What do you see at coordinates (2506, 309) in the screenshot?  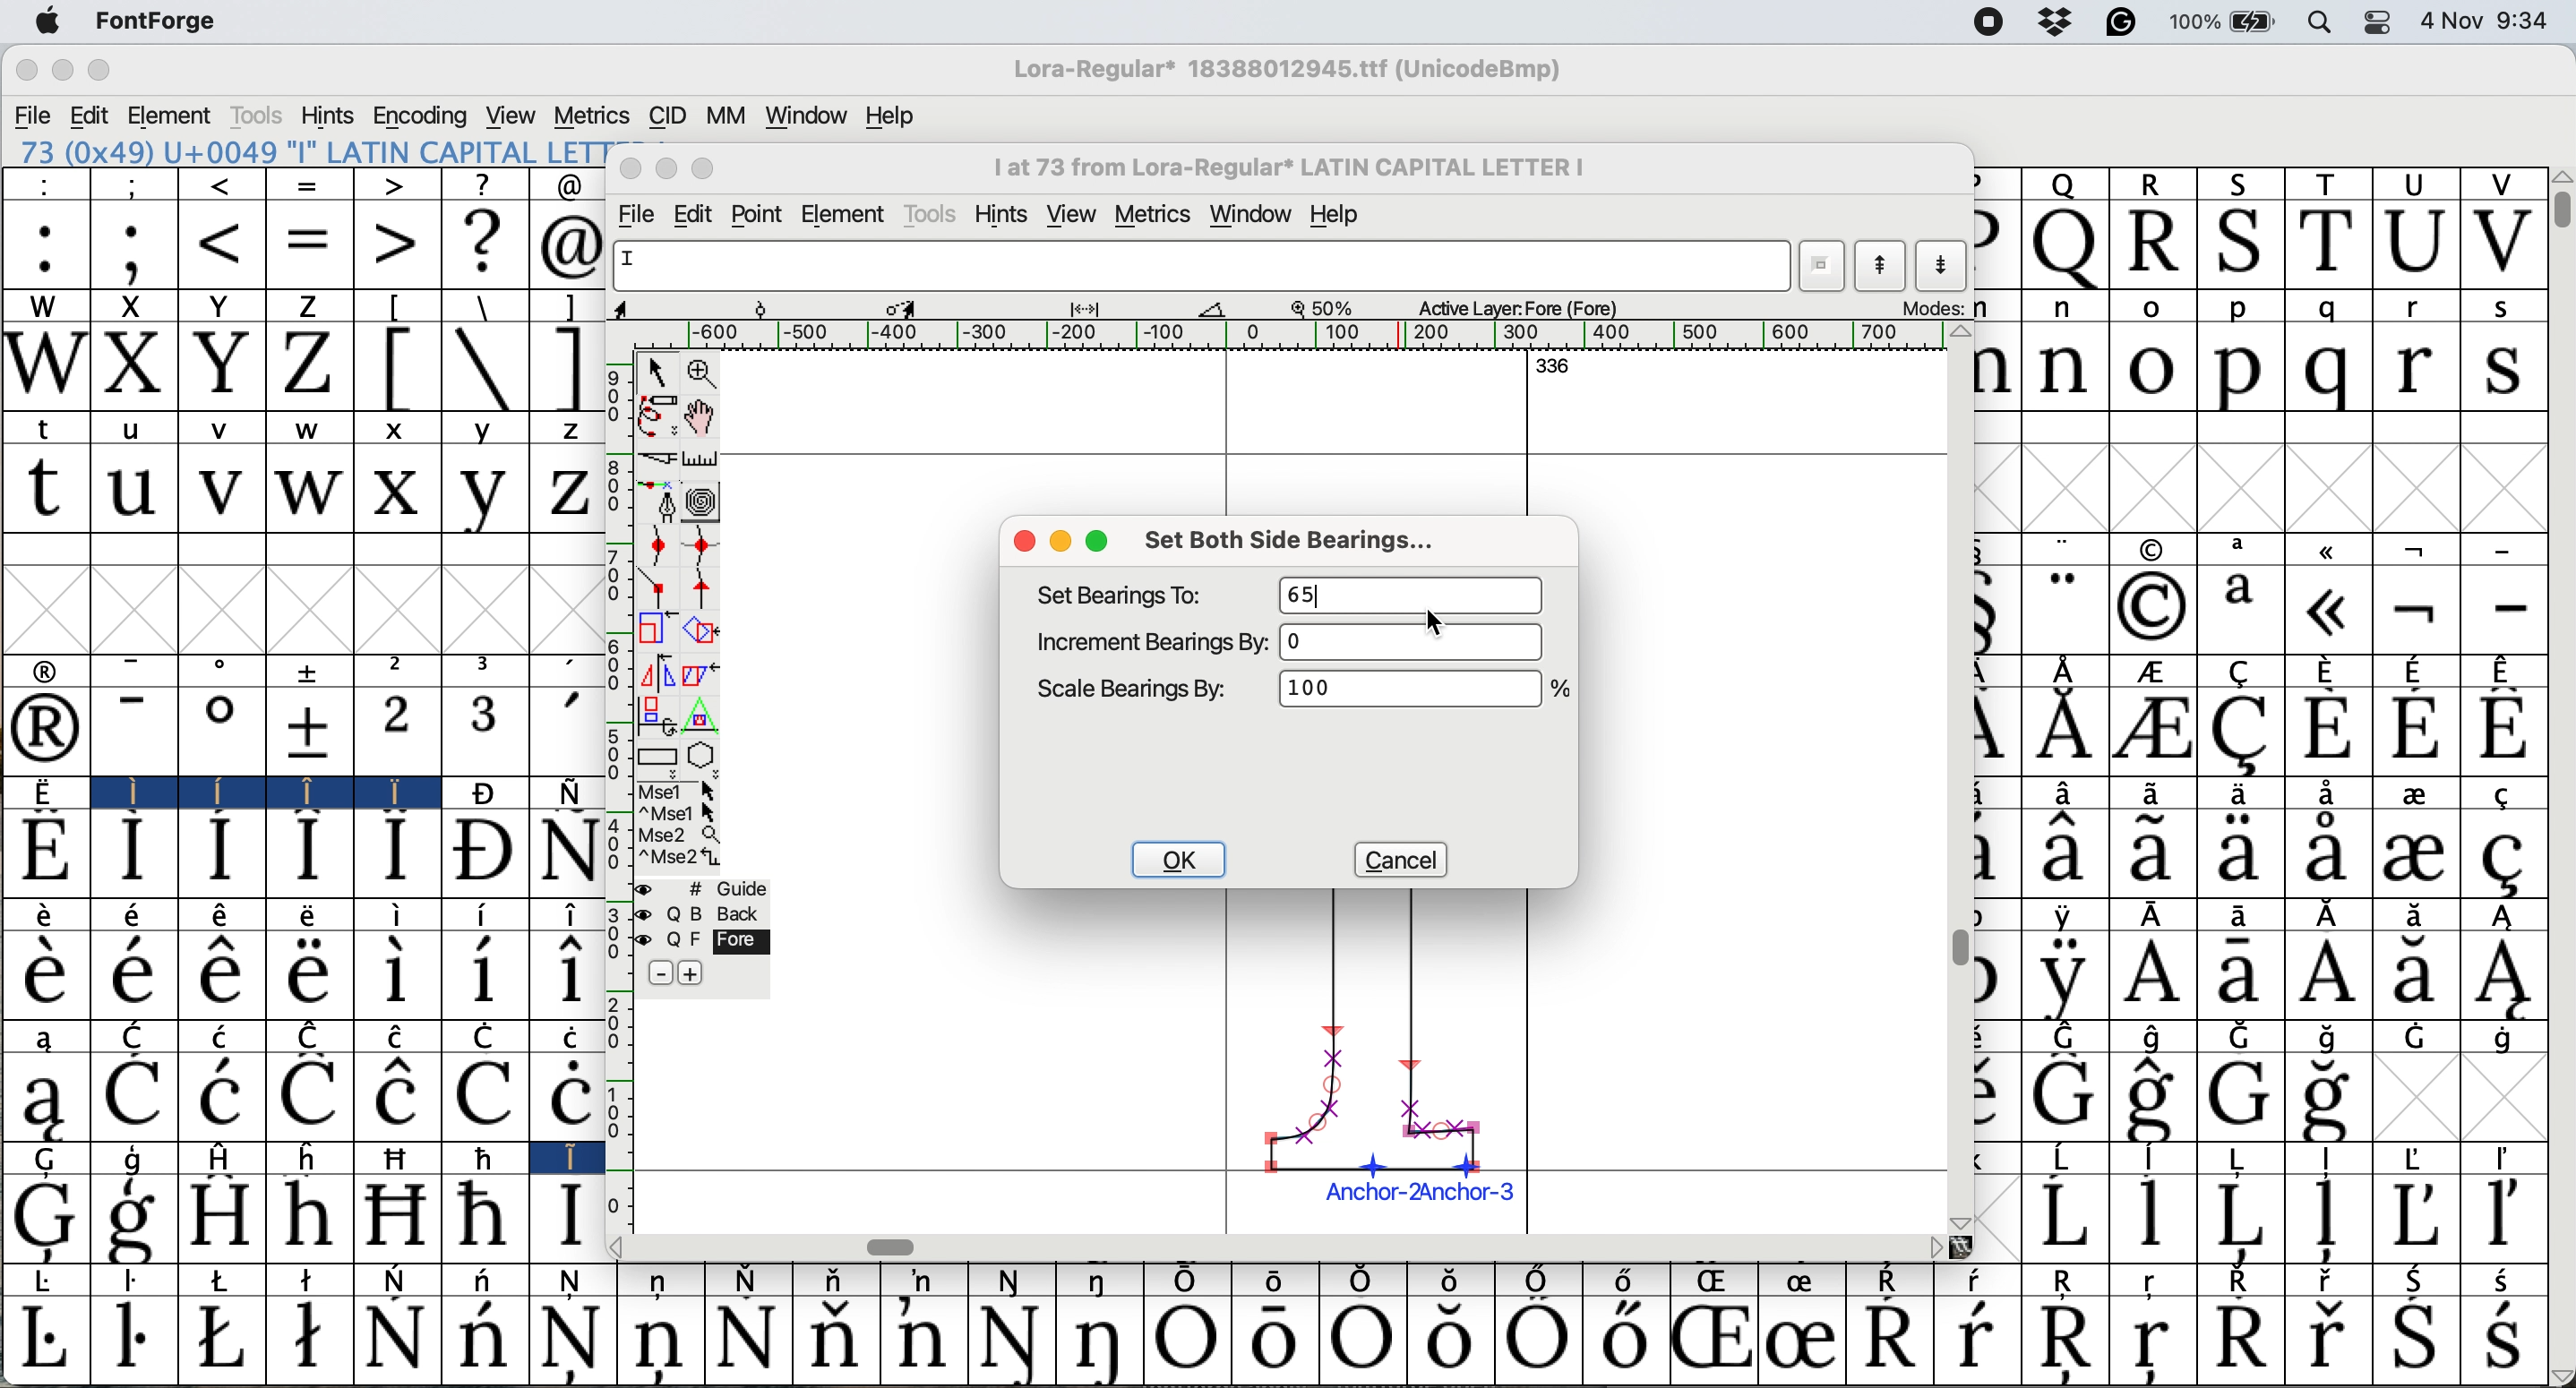 I see `s` at bounding box center [2506, 309].